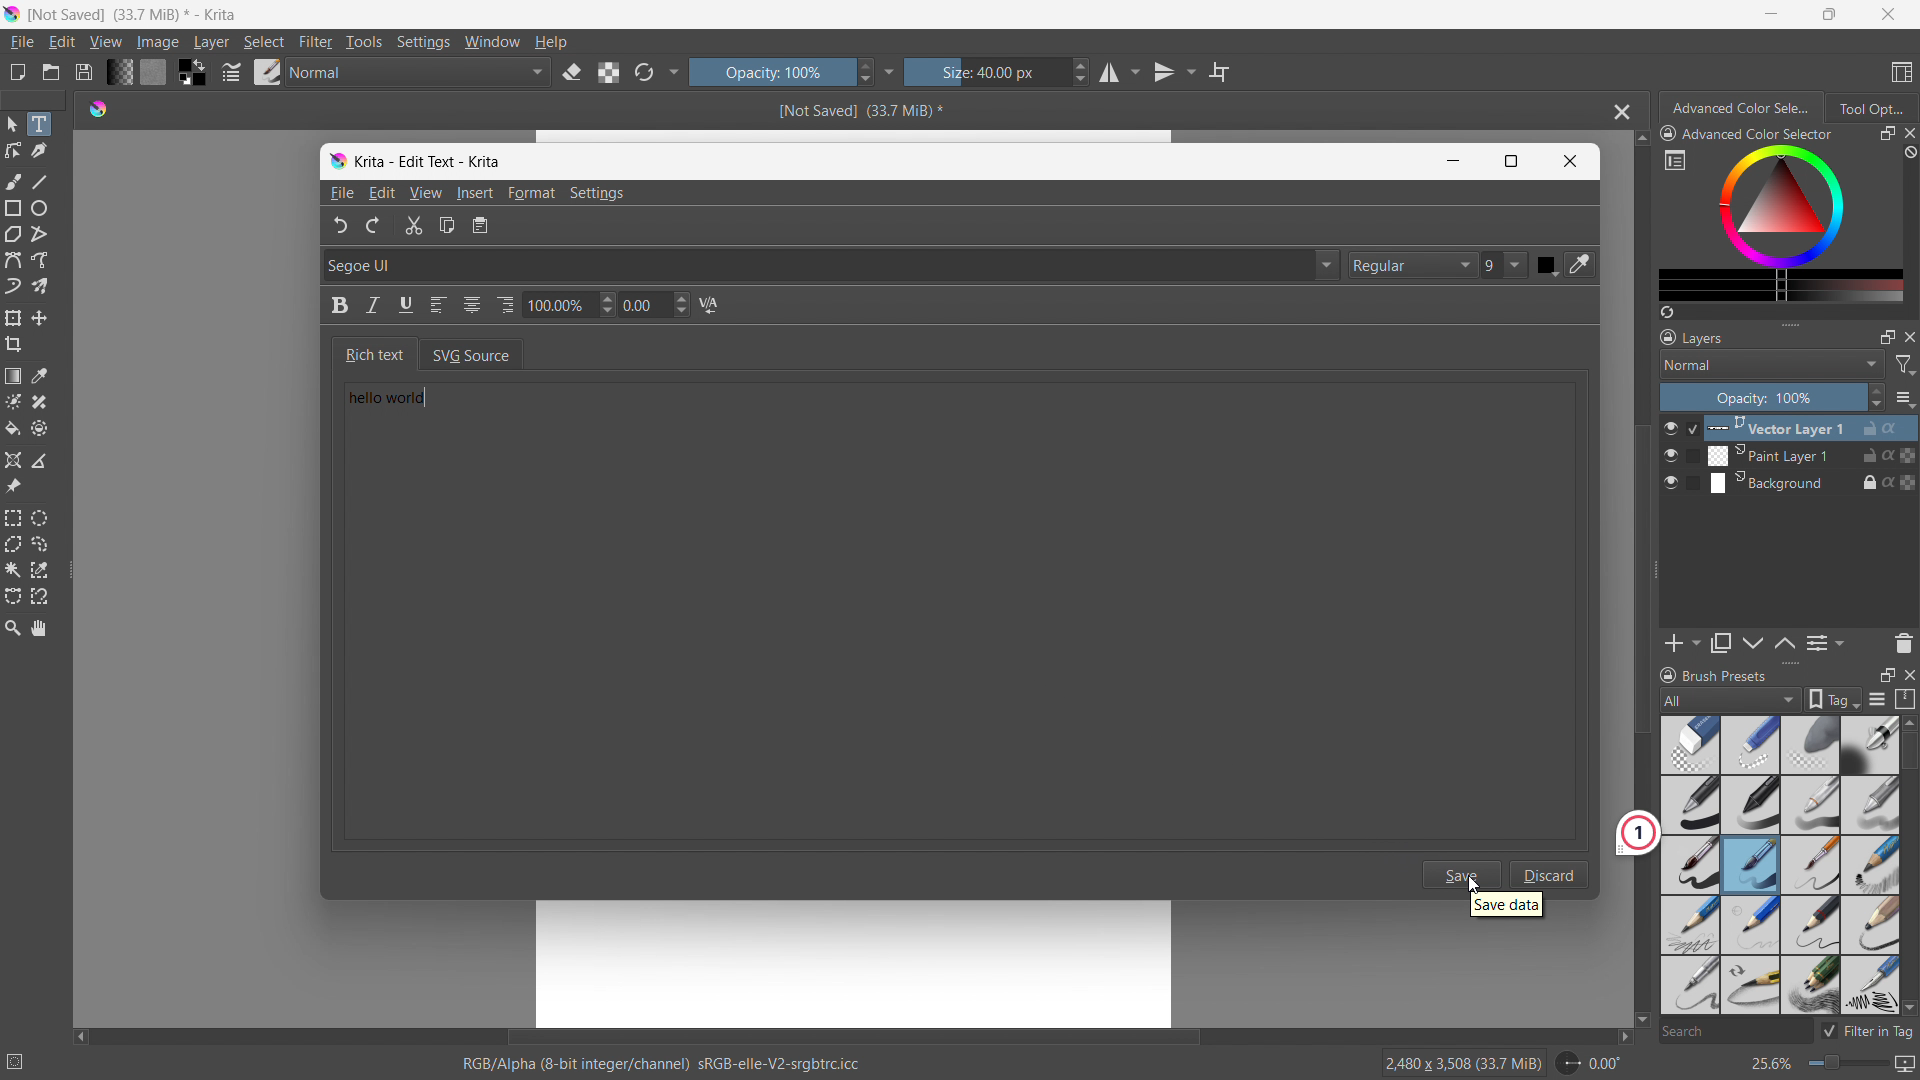 The width and height of the screenshot is (1920, 1080). I want to click on reload original preset, so click(644, 71).